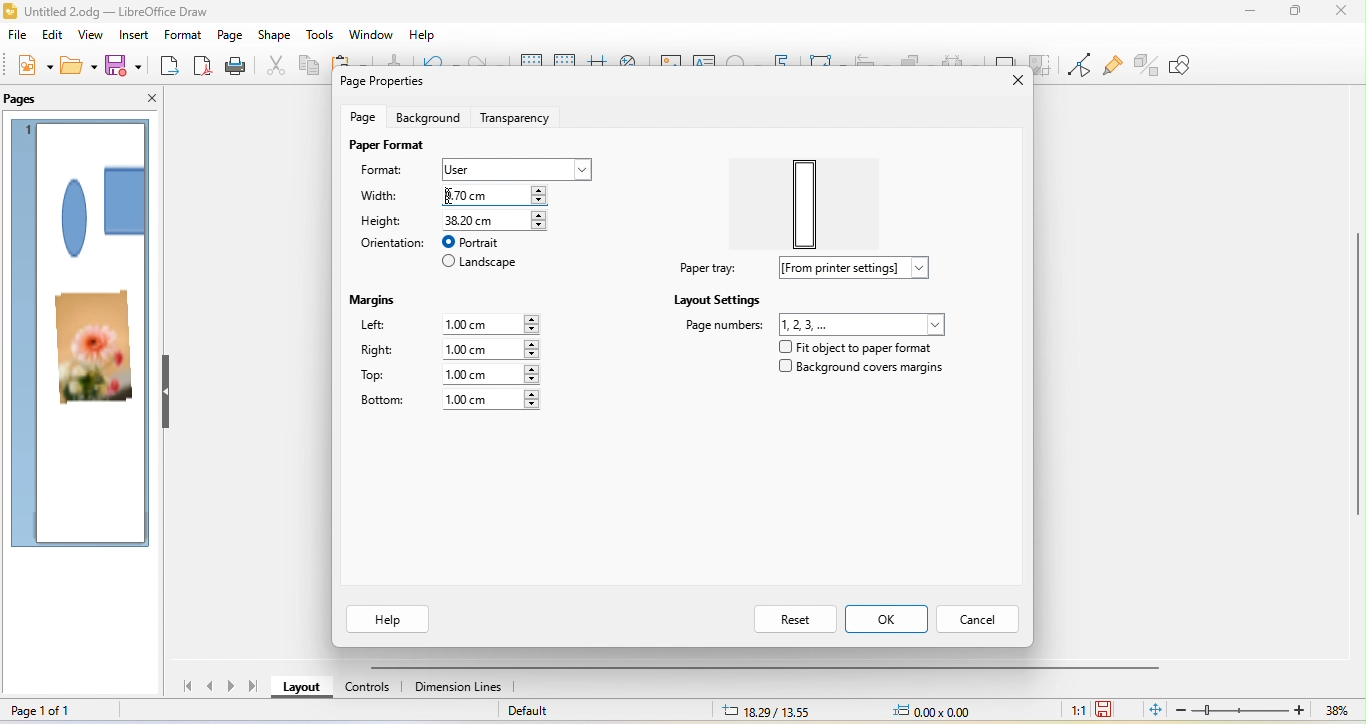 This screenshot has width=1366, height=724. I want to click on Vertical scroll bar, so click(1356, 384).